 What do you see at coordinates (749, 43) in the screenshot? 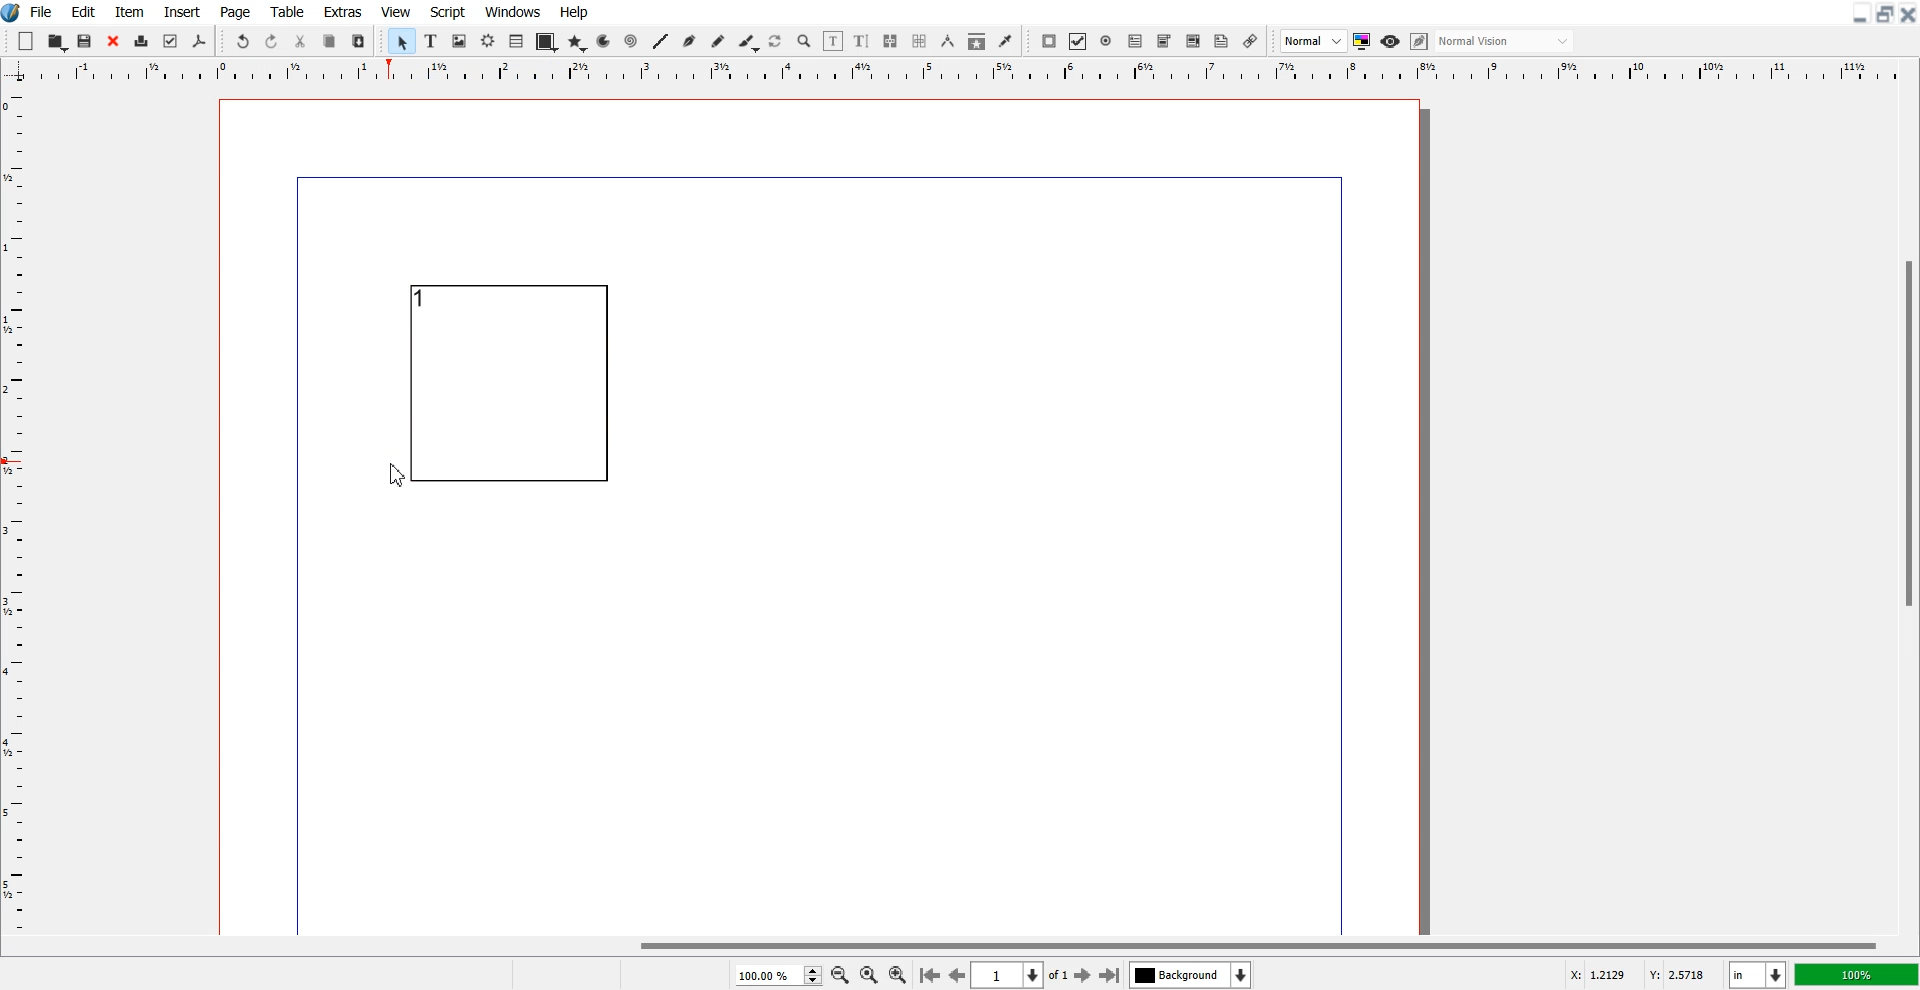
I see `Calligraphic line ` at bounding box center [749, 43].